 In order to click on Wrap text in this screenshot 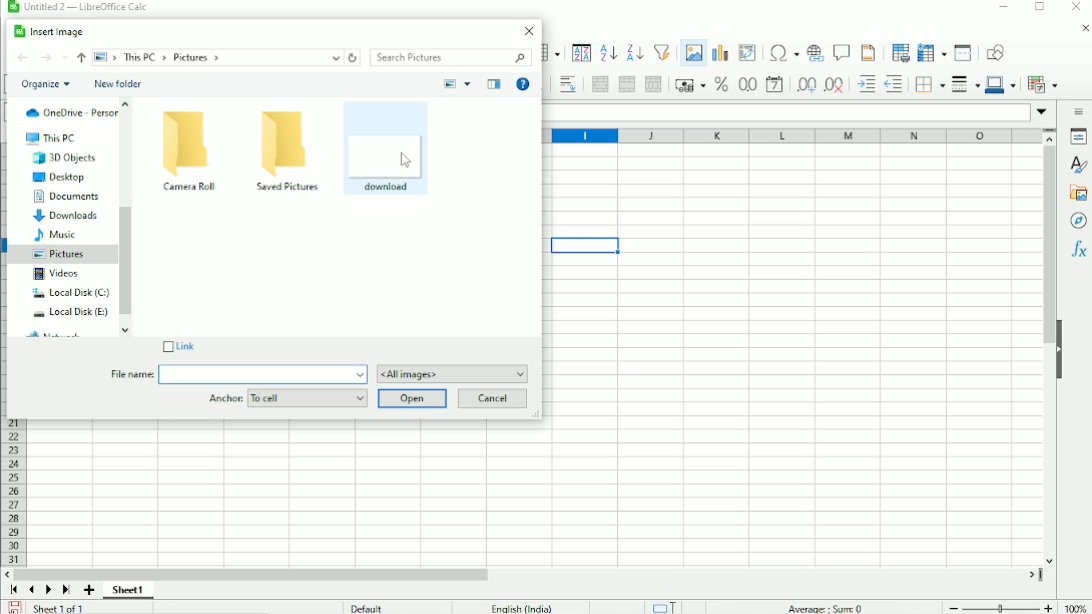, I will do `click(567, 84)`.